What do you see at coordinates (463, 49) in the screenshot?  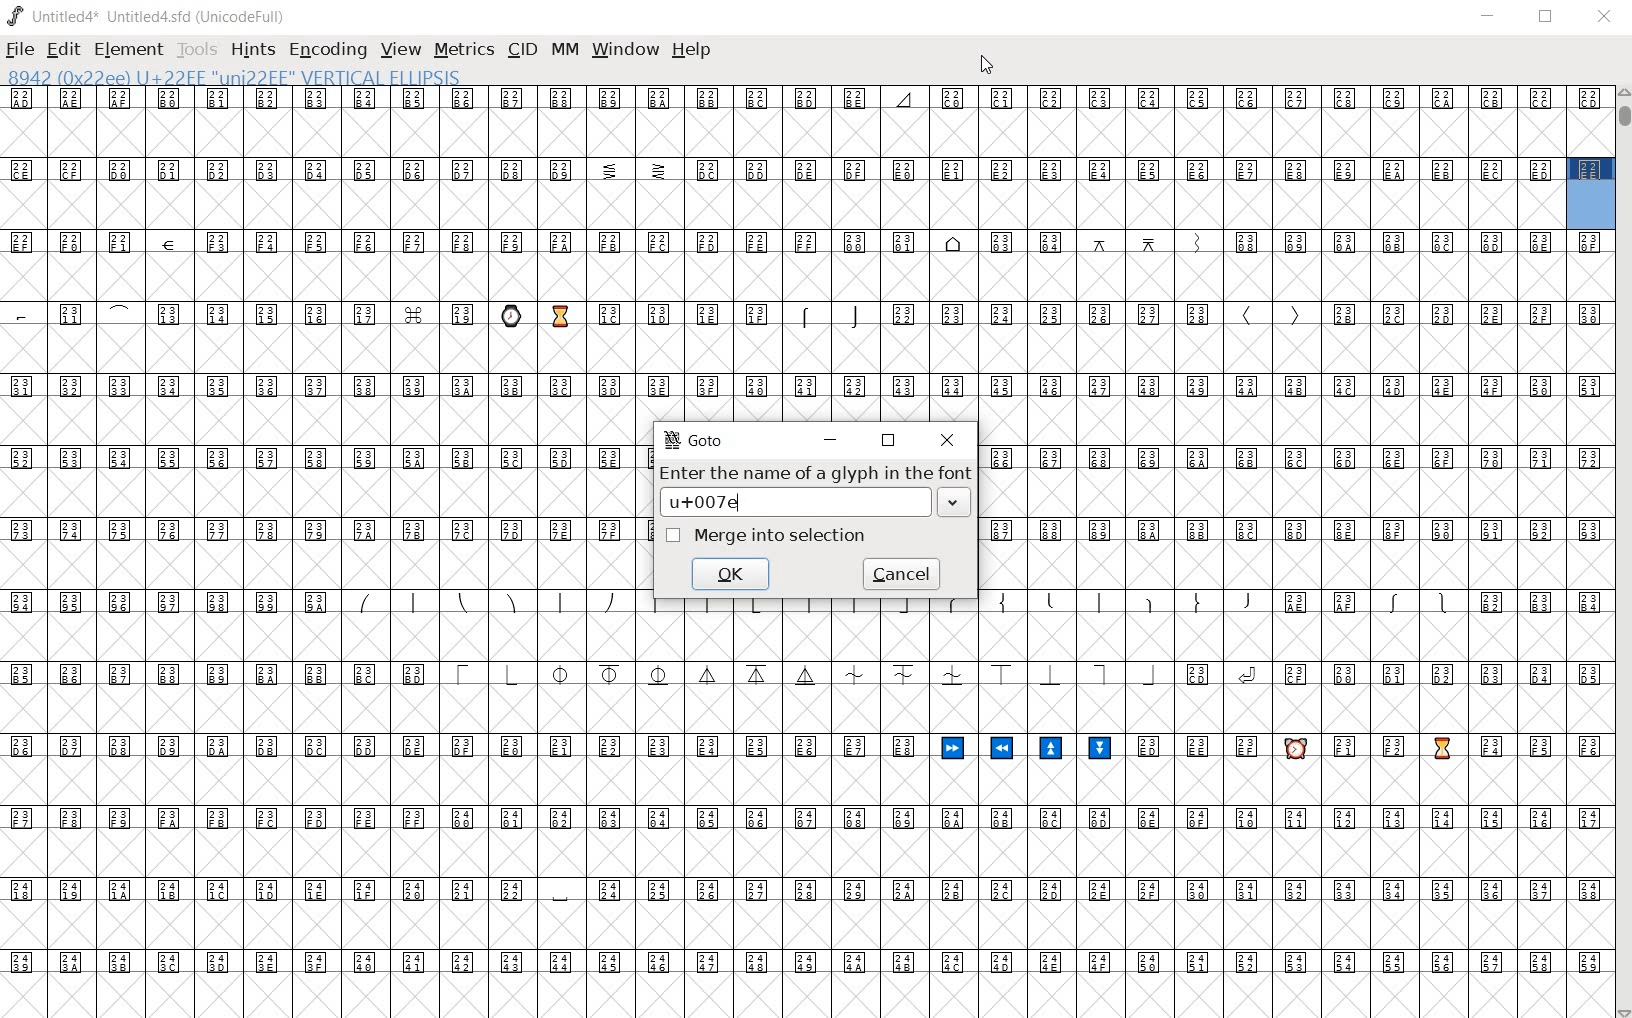 I see `METRICS` at bounding box center [463, 49].